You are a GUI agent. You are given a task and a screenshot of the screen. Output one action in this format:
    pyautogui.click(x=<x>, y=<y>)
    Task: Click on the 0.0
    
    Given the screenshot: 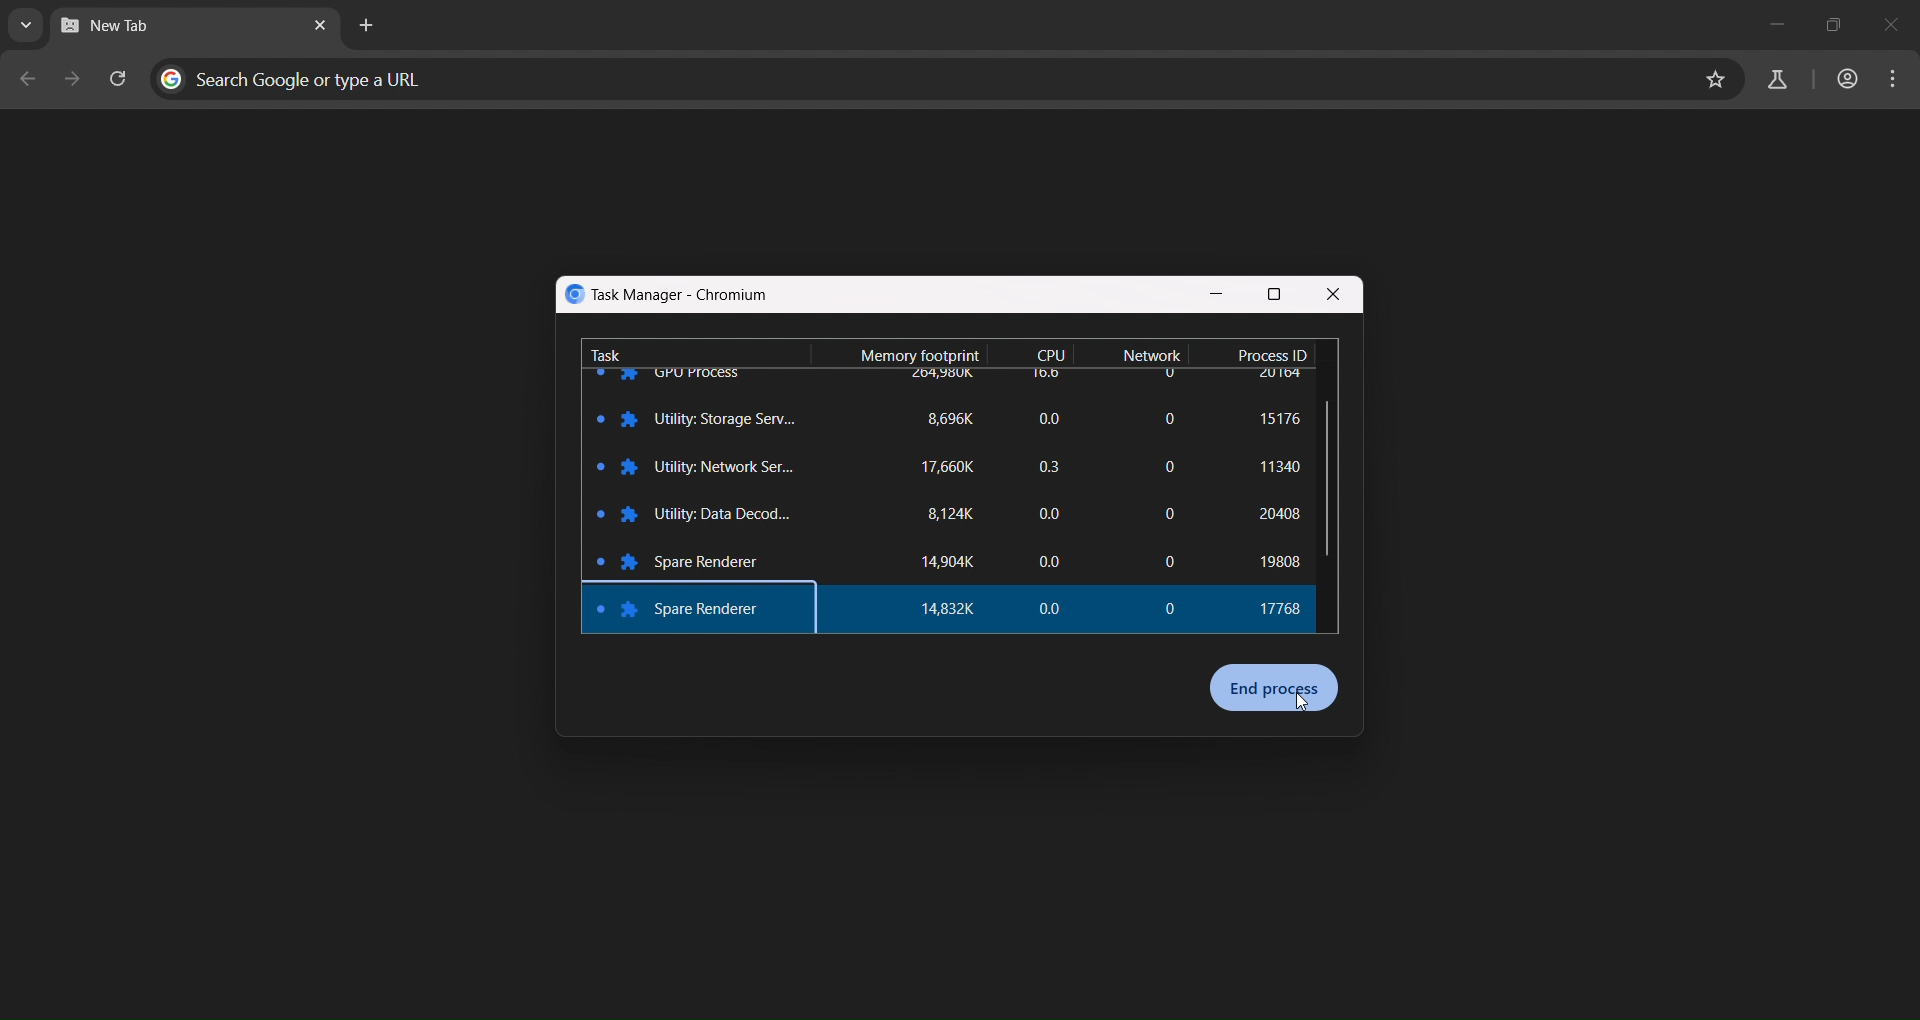 What is the action you would take?
    pyautogui.click(x=1045, y=560)
    